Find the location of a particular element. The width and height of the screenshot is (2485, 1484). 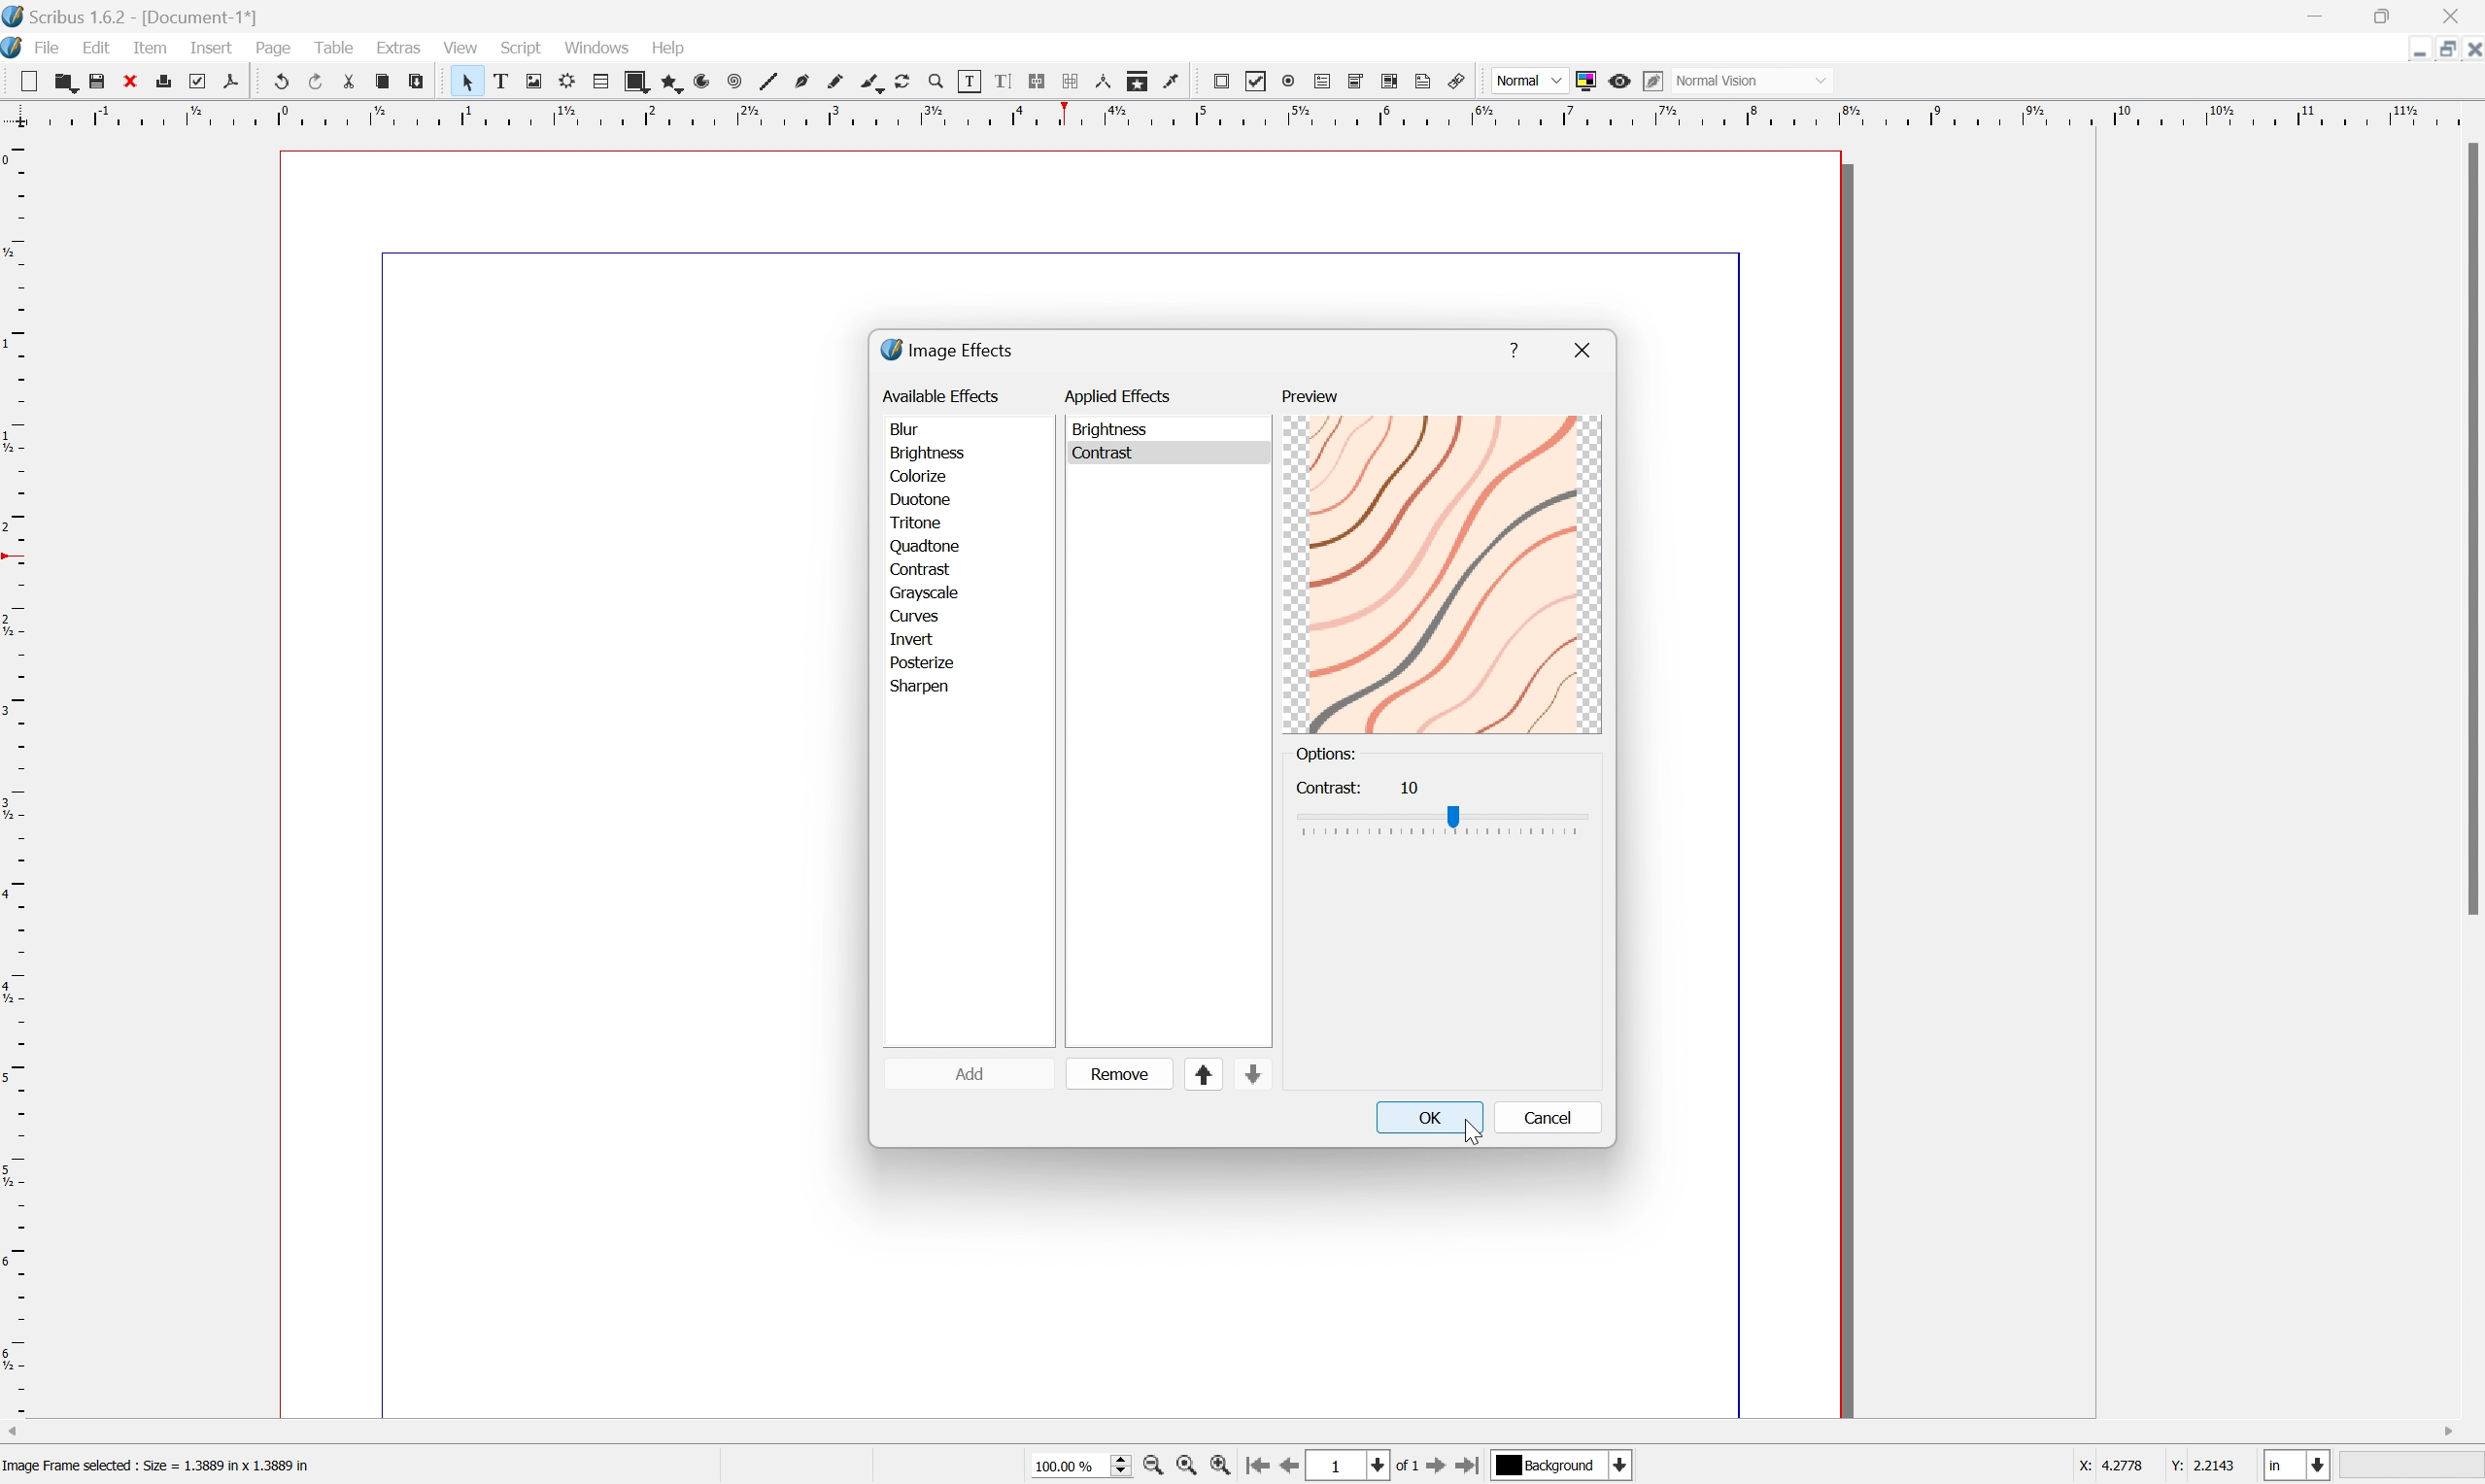

Minimize is located at coordinates (2448, 51).